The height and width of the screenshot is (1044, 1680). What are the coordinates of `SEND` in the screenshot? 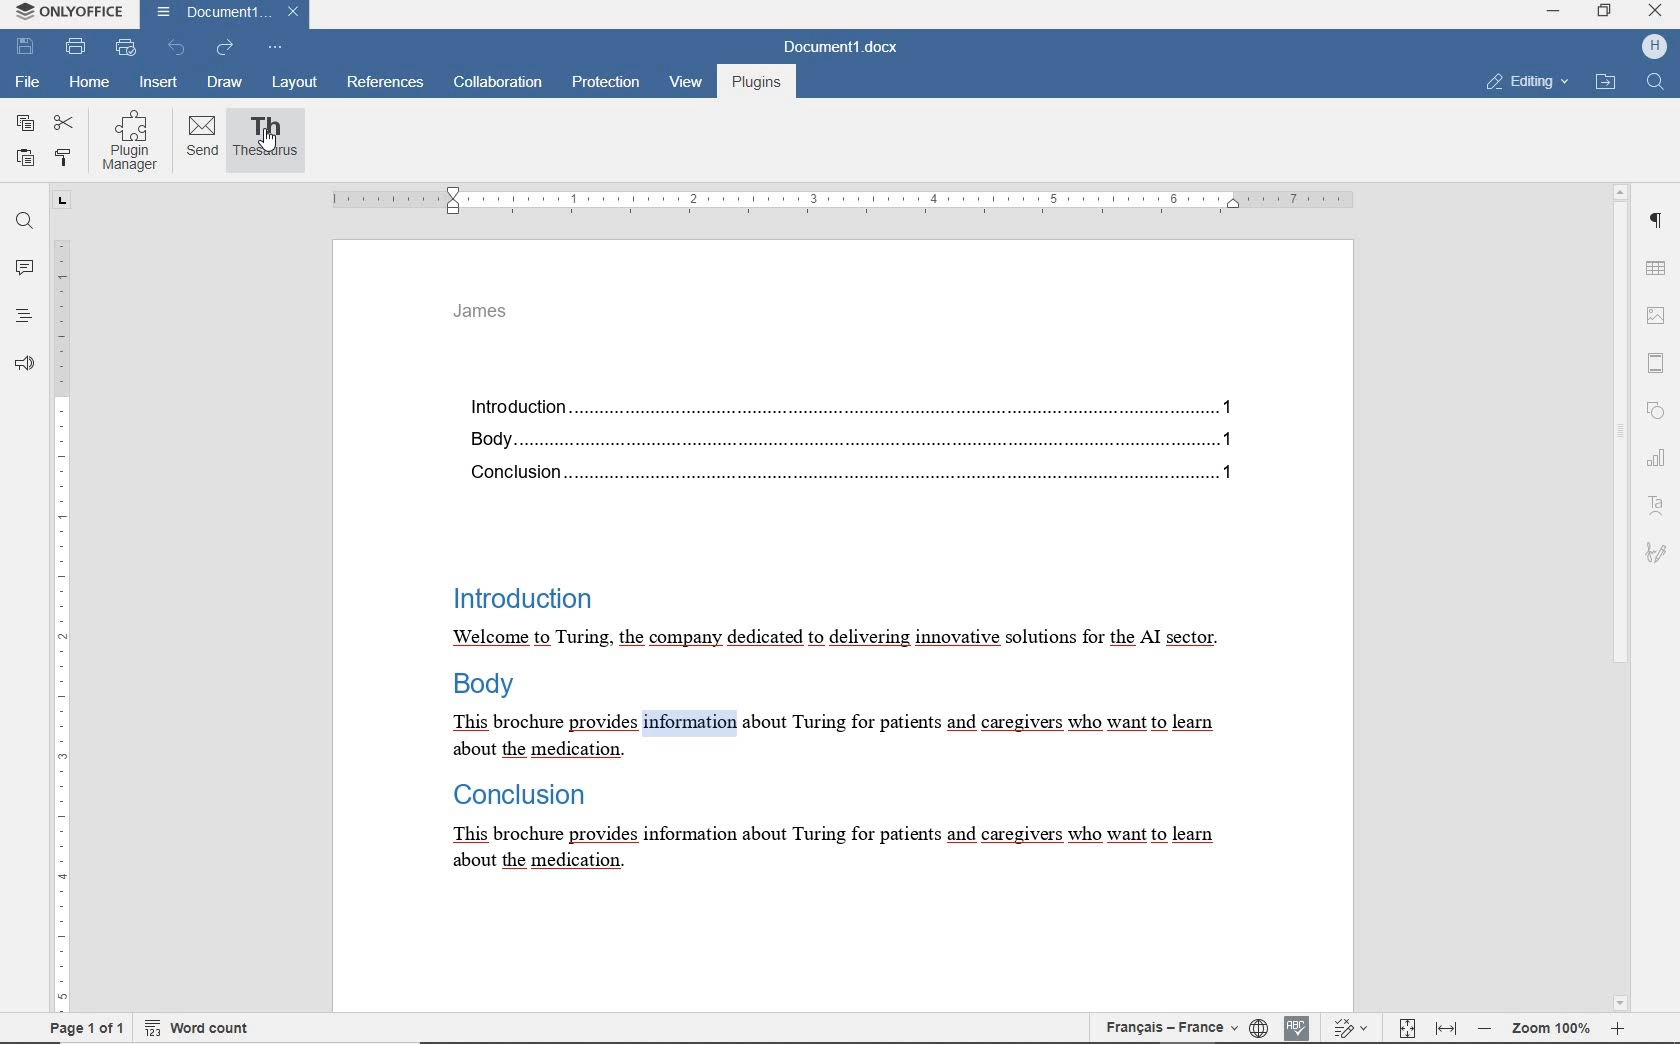 It's located at (202, 139).